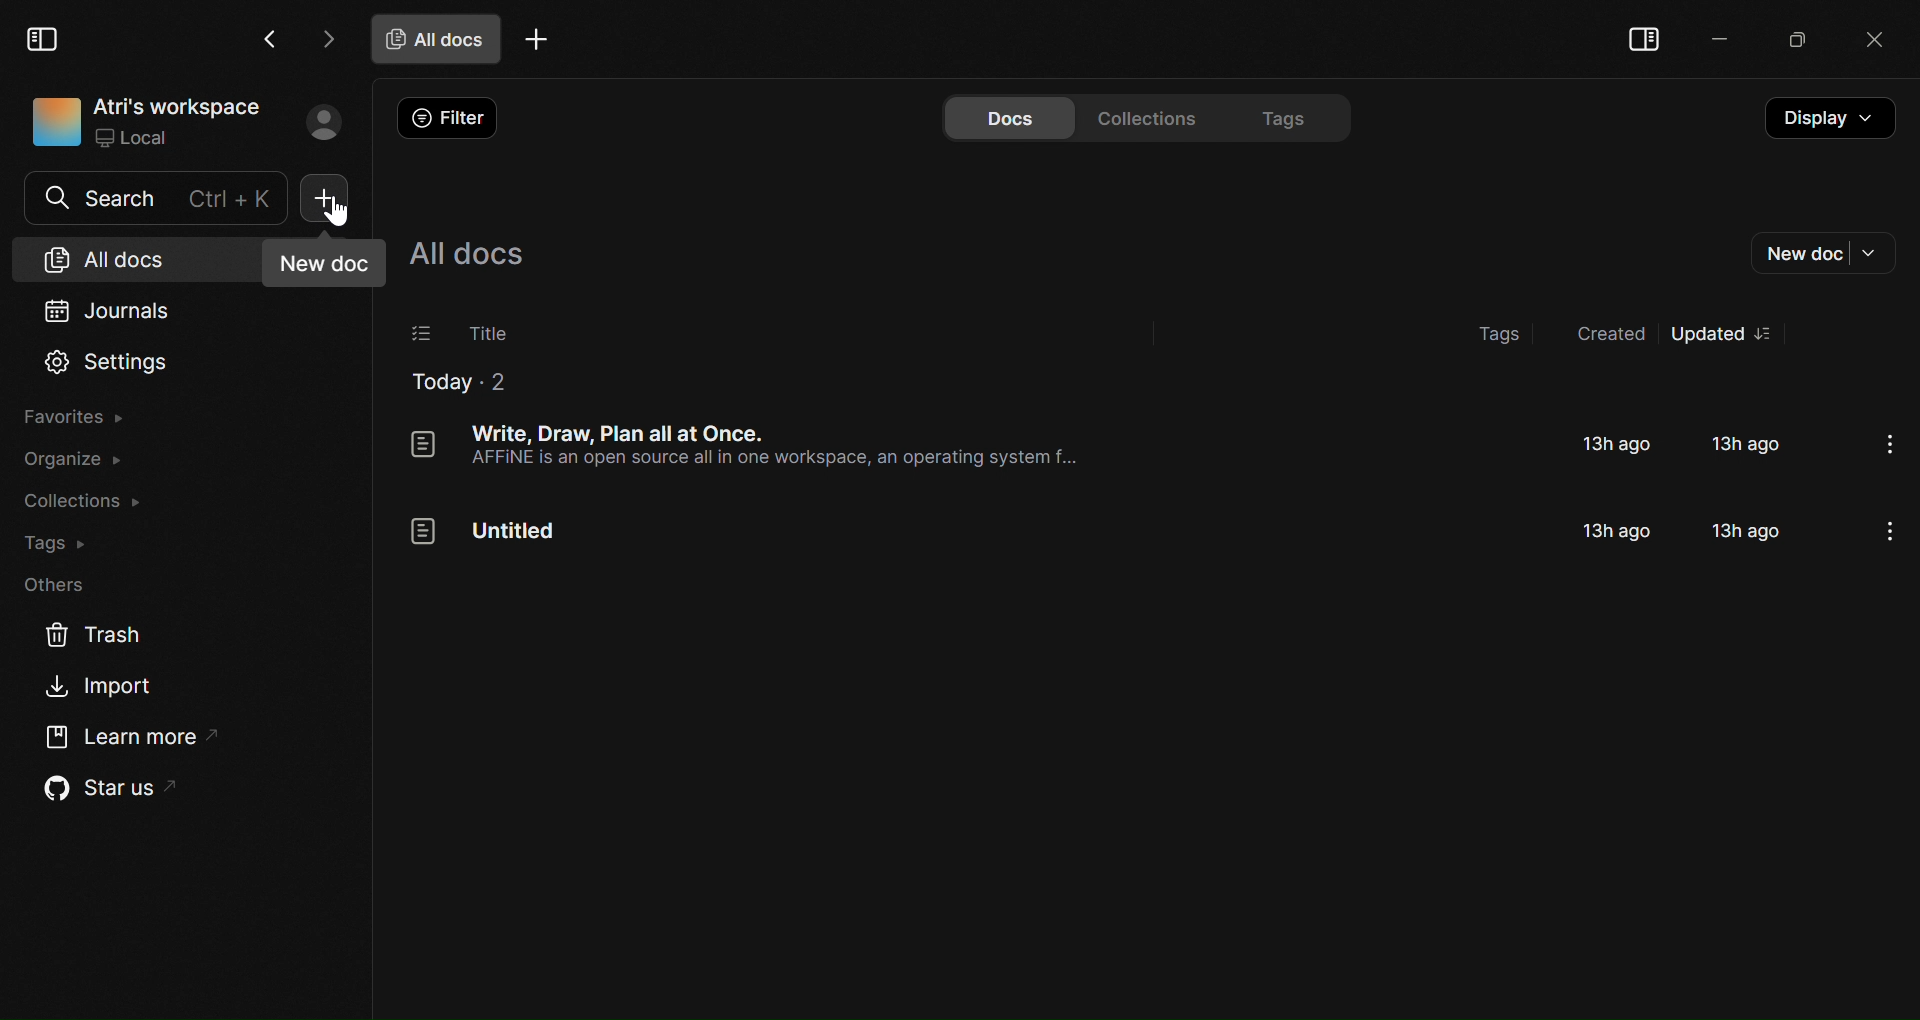 The width and height of the screenshot is (1920, 1020). Describe the element at coordinates (465, 254) in the screenshot. I see `All docs` at that location.